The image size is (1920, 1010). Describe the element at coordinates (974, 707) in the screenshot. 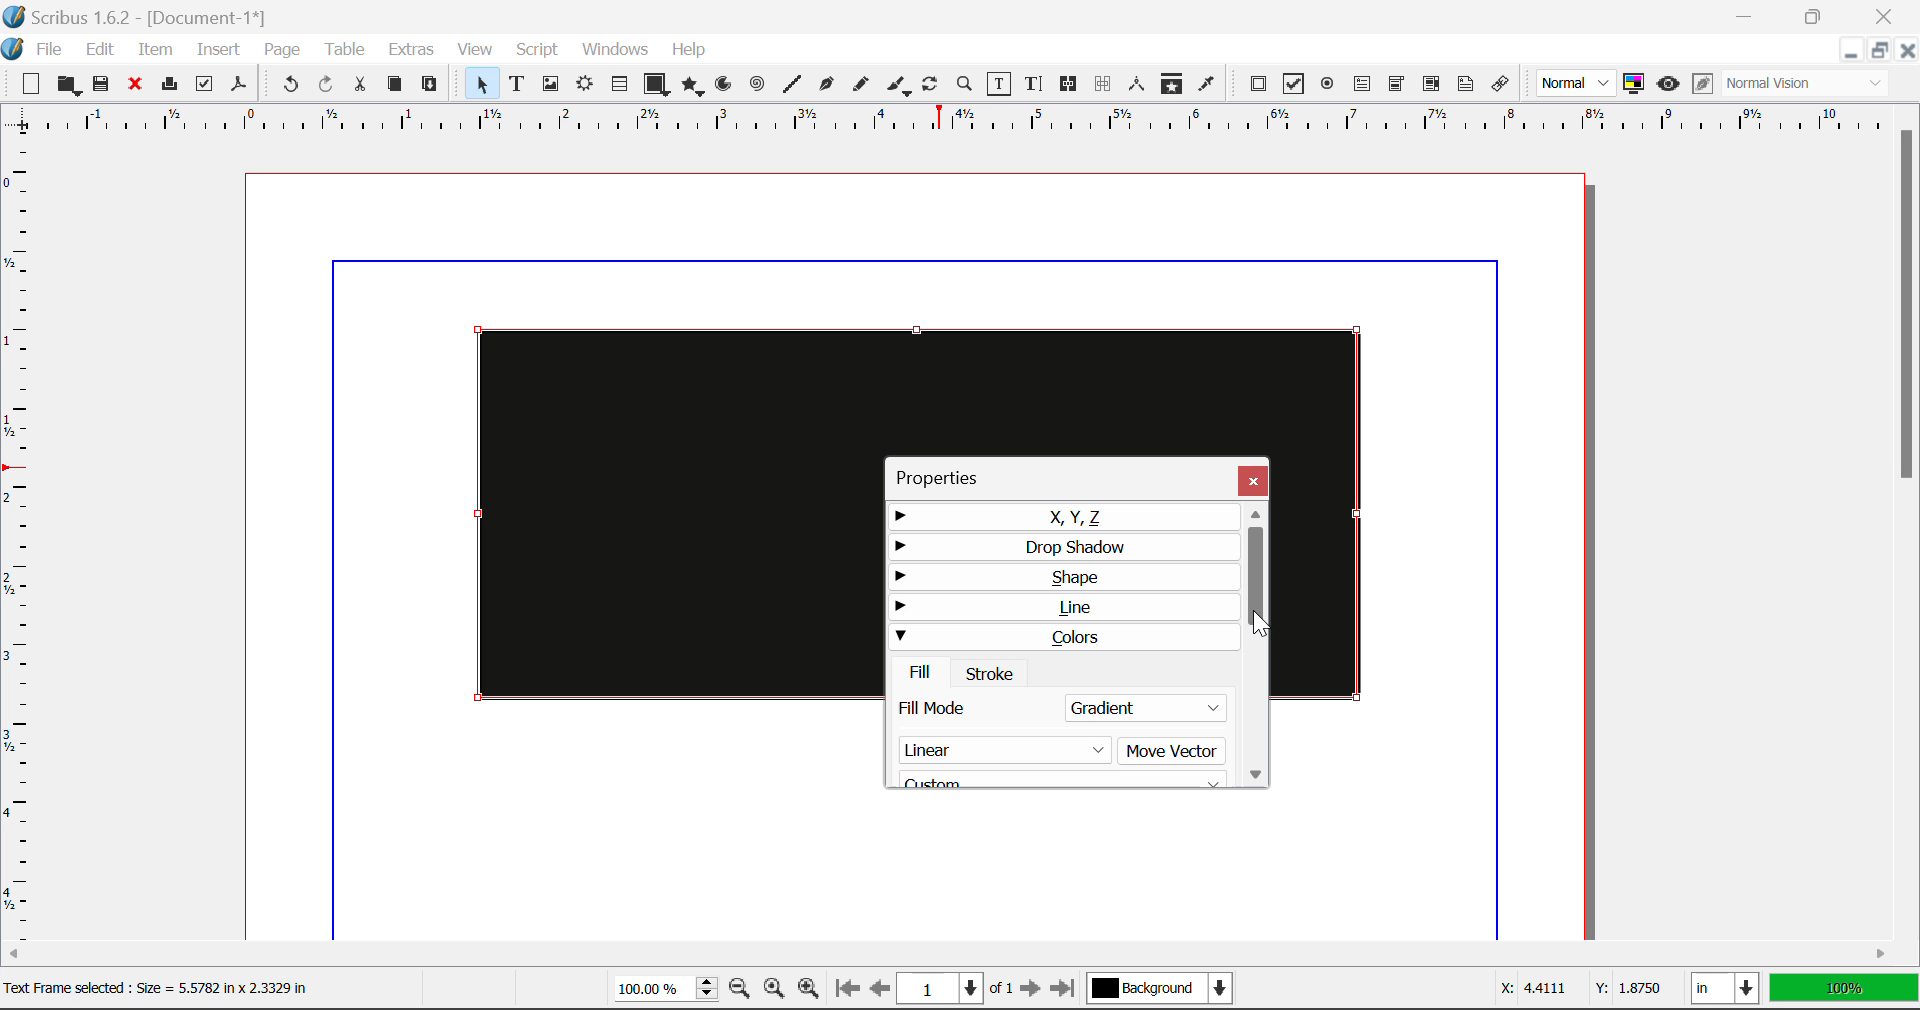

I see `Fill Mode` at that location.